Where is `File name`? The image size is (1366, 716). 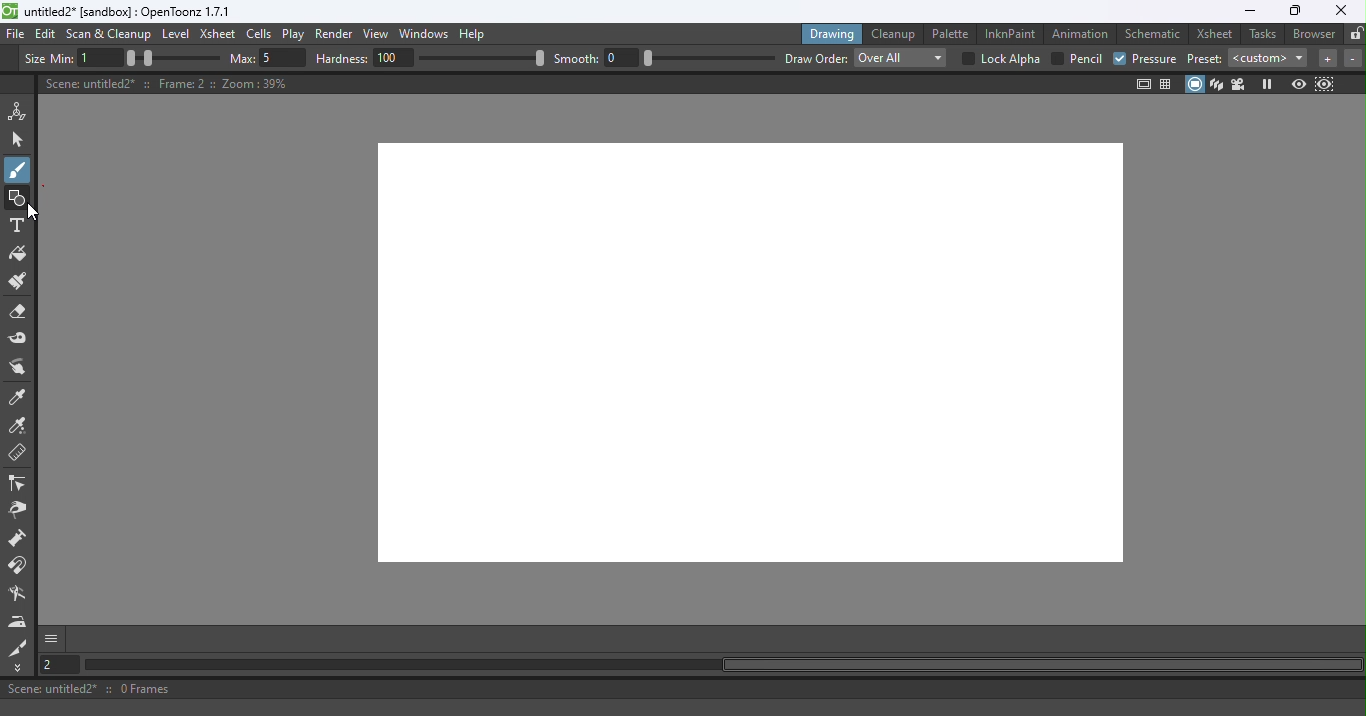
File name is located at coordinates (129, 12).